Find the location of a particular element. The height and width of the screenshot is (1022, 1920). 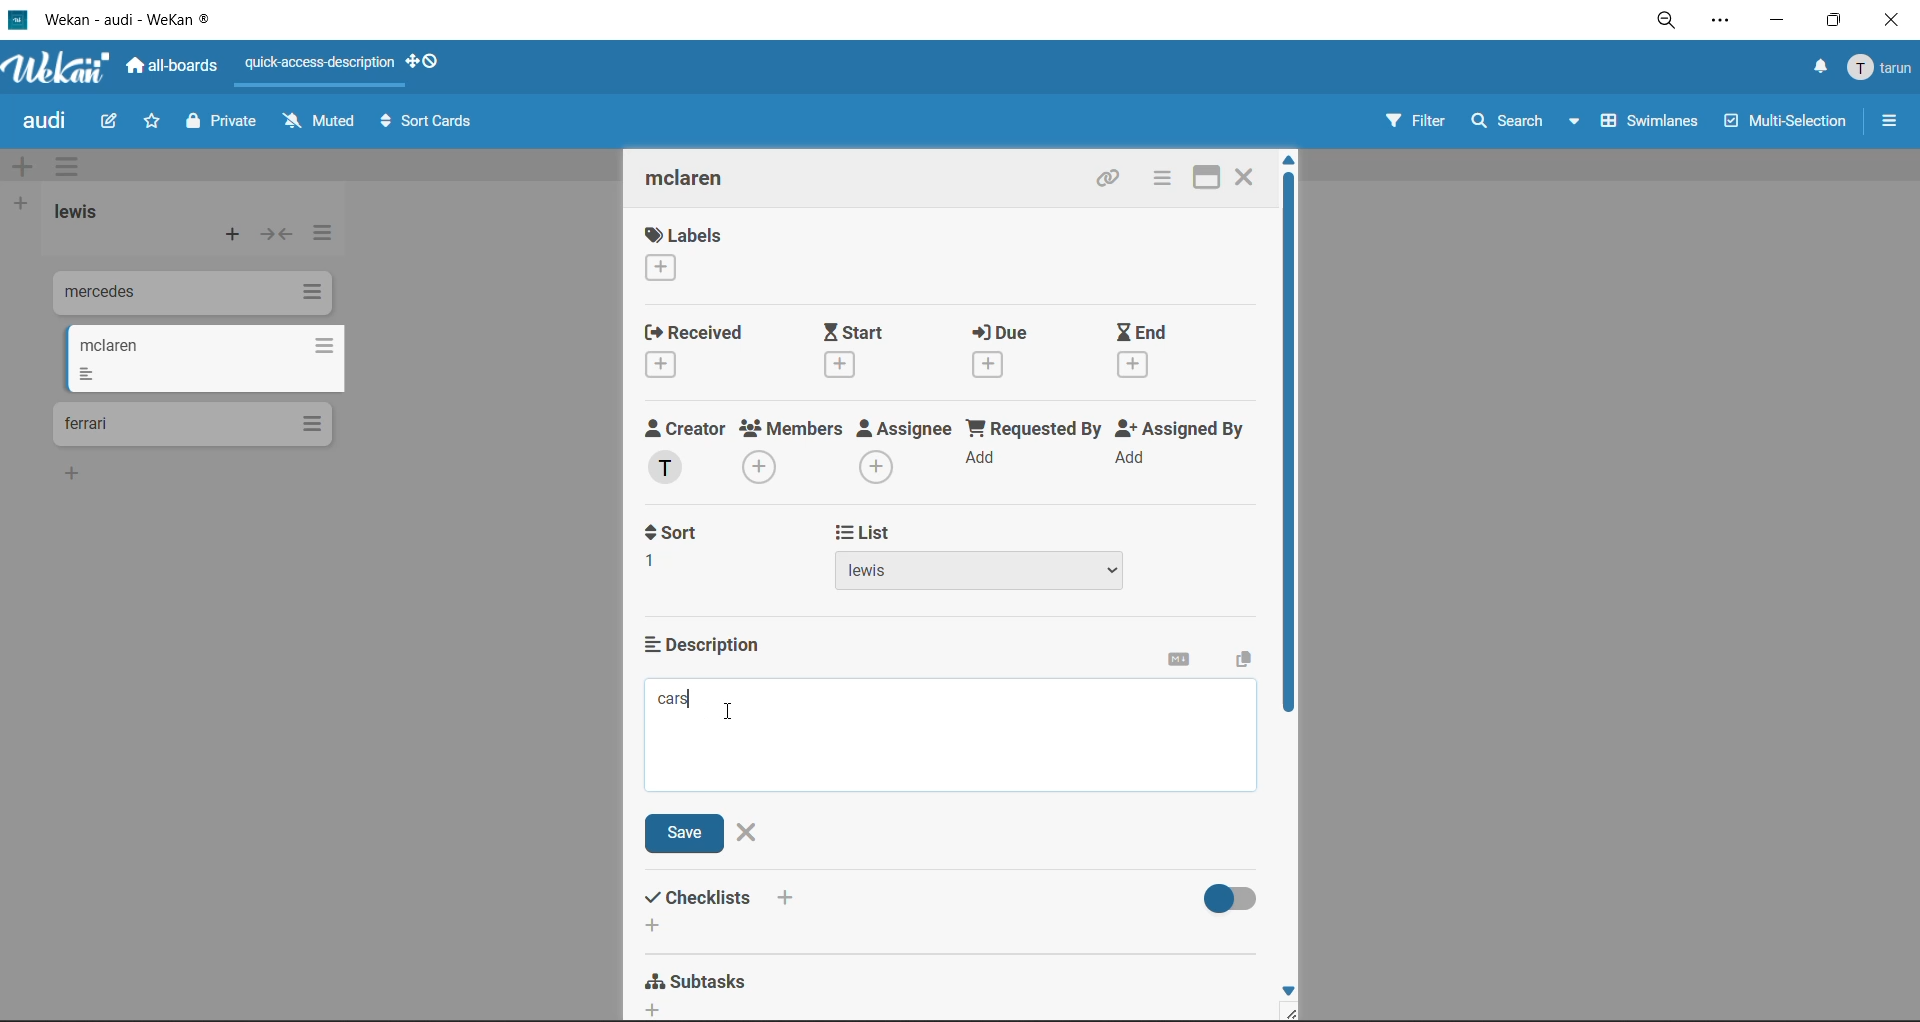

multiselection is located at coordinates (1782, 123).